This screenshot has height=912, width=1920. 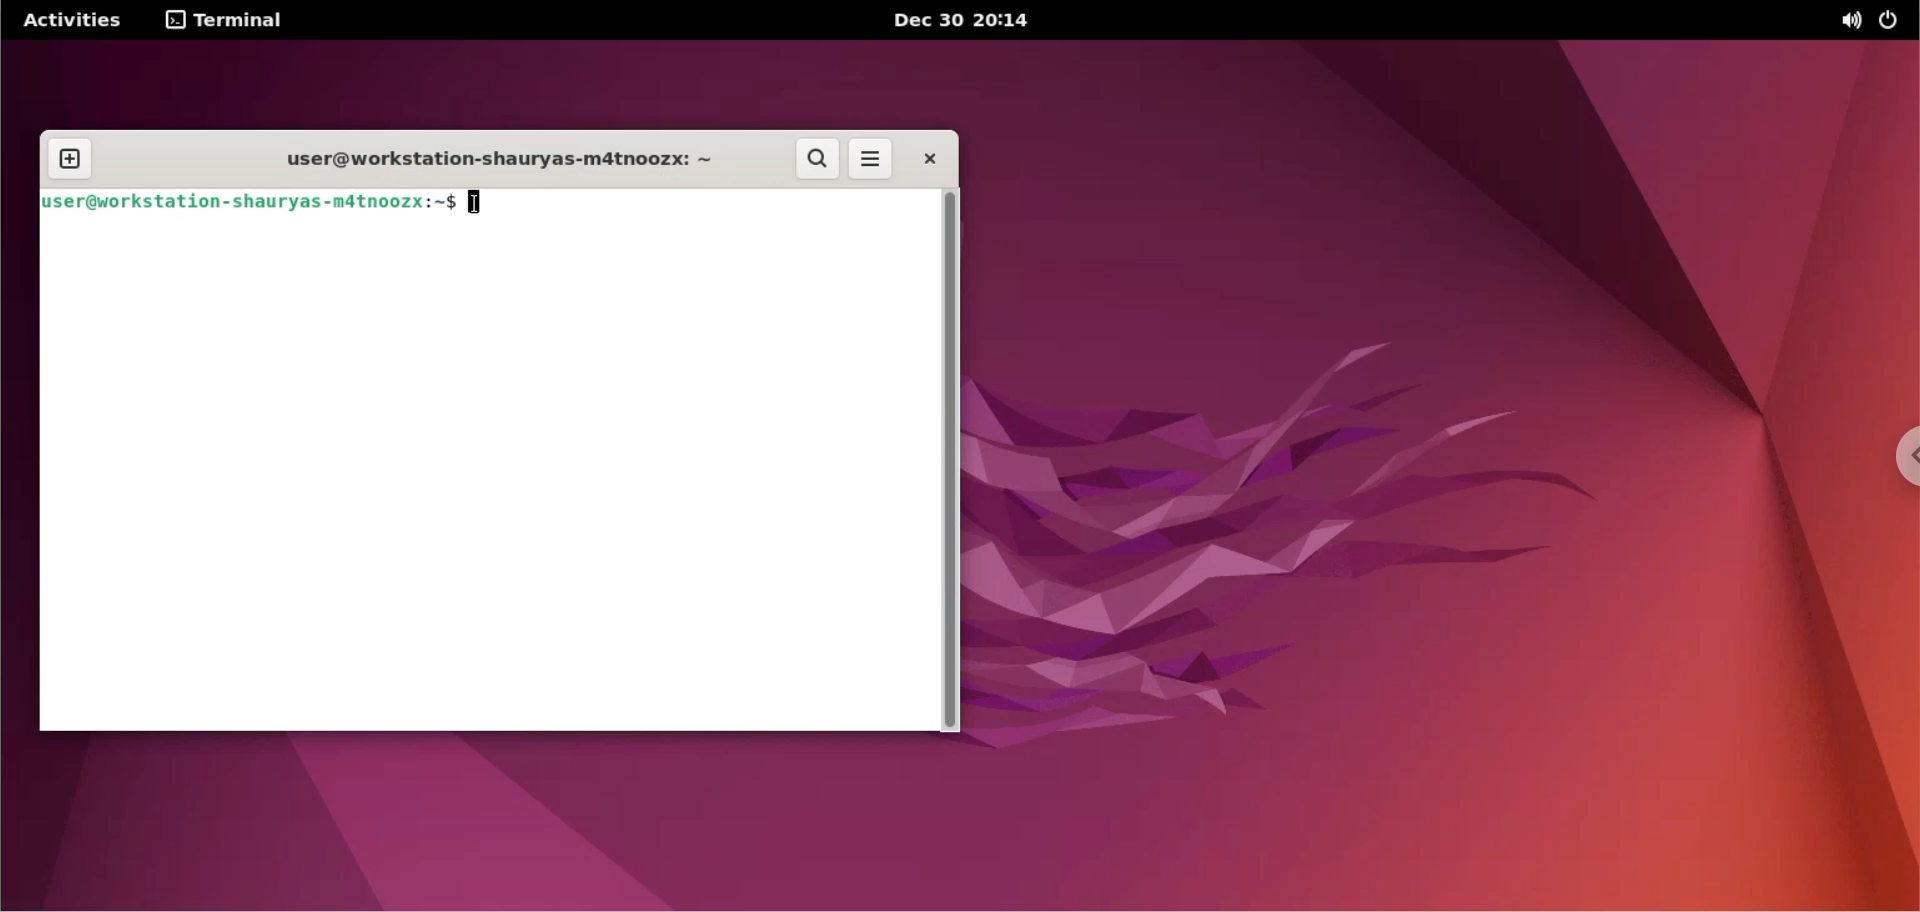 What do you see at coordinates (492, 162) in the screenshot?
I see `user@workstation-shauryas-m4tnoozx: ~` at bounding box center [492, 162].